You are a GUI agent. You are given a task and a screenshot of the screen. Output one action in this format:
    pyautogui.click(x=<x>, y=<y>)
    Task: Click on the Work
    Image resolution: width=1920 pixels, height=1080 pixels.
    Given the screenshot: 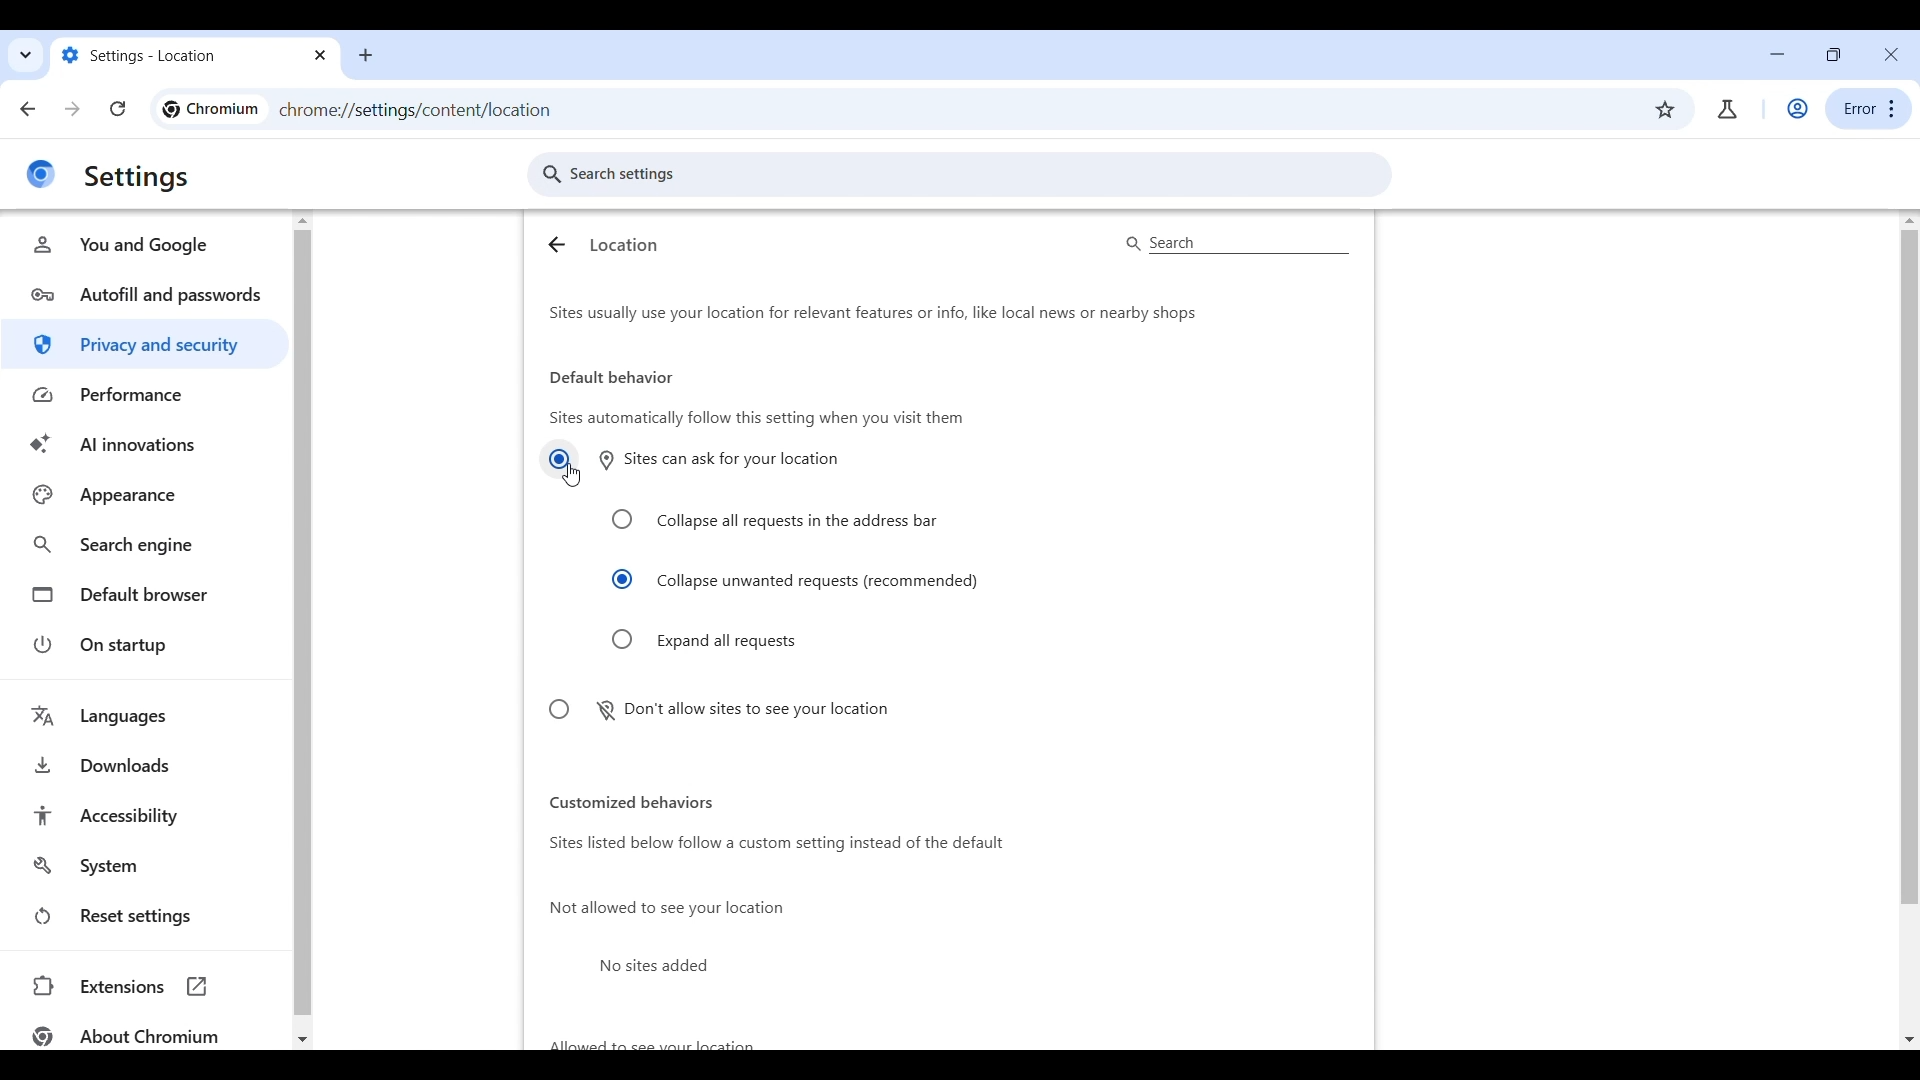 What is the action you would take?
    pyautogui.click(x=1798, y=109)
    